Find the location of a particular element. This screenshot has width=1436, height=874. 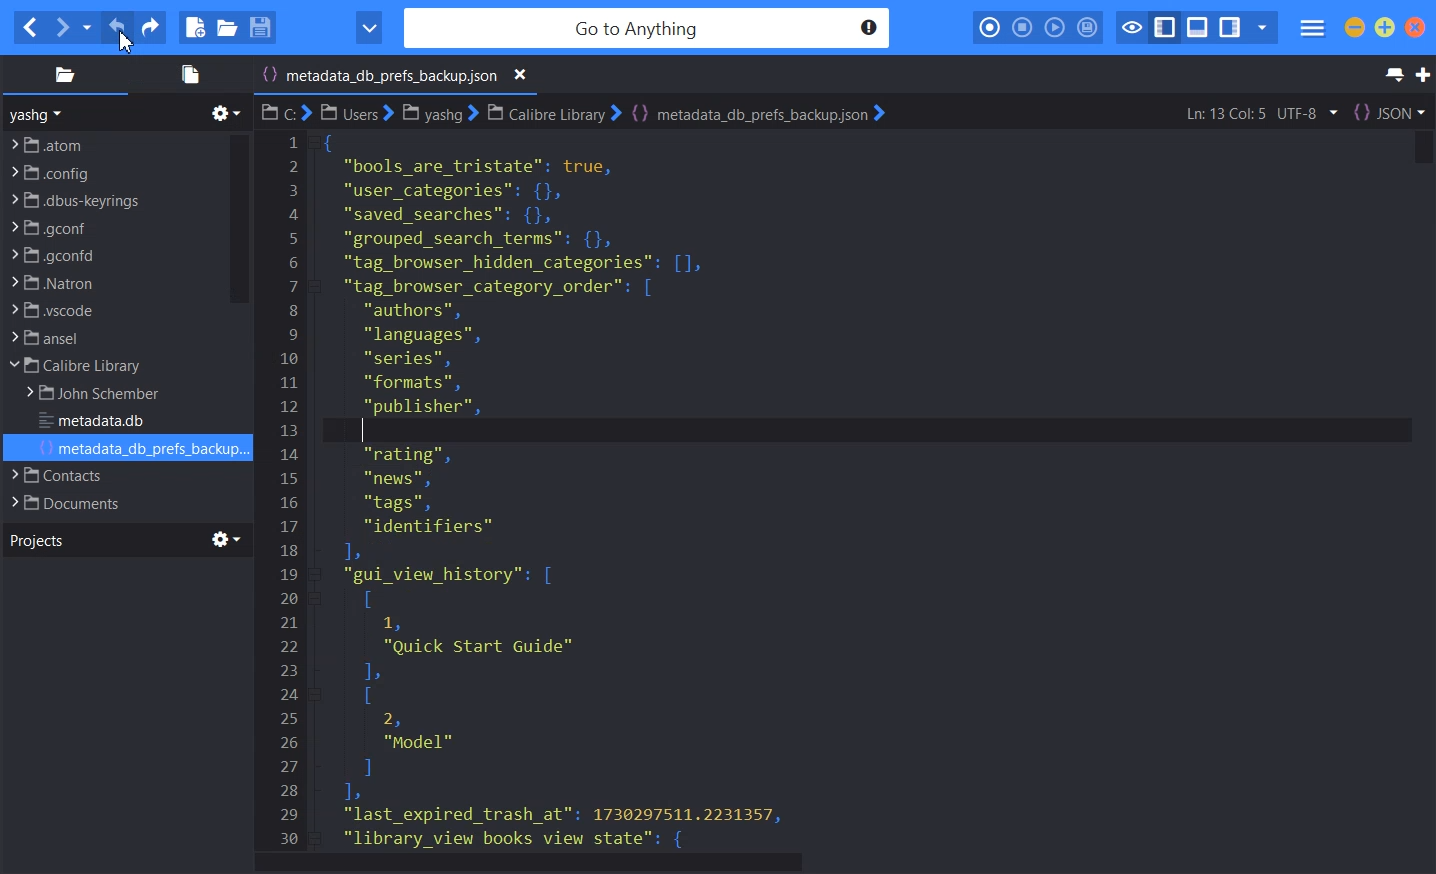

metadata_db_pref_bakup File is located at coordinates (757, 113).